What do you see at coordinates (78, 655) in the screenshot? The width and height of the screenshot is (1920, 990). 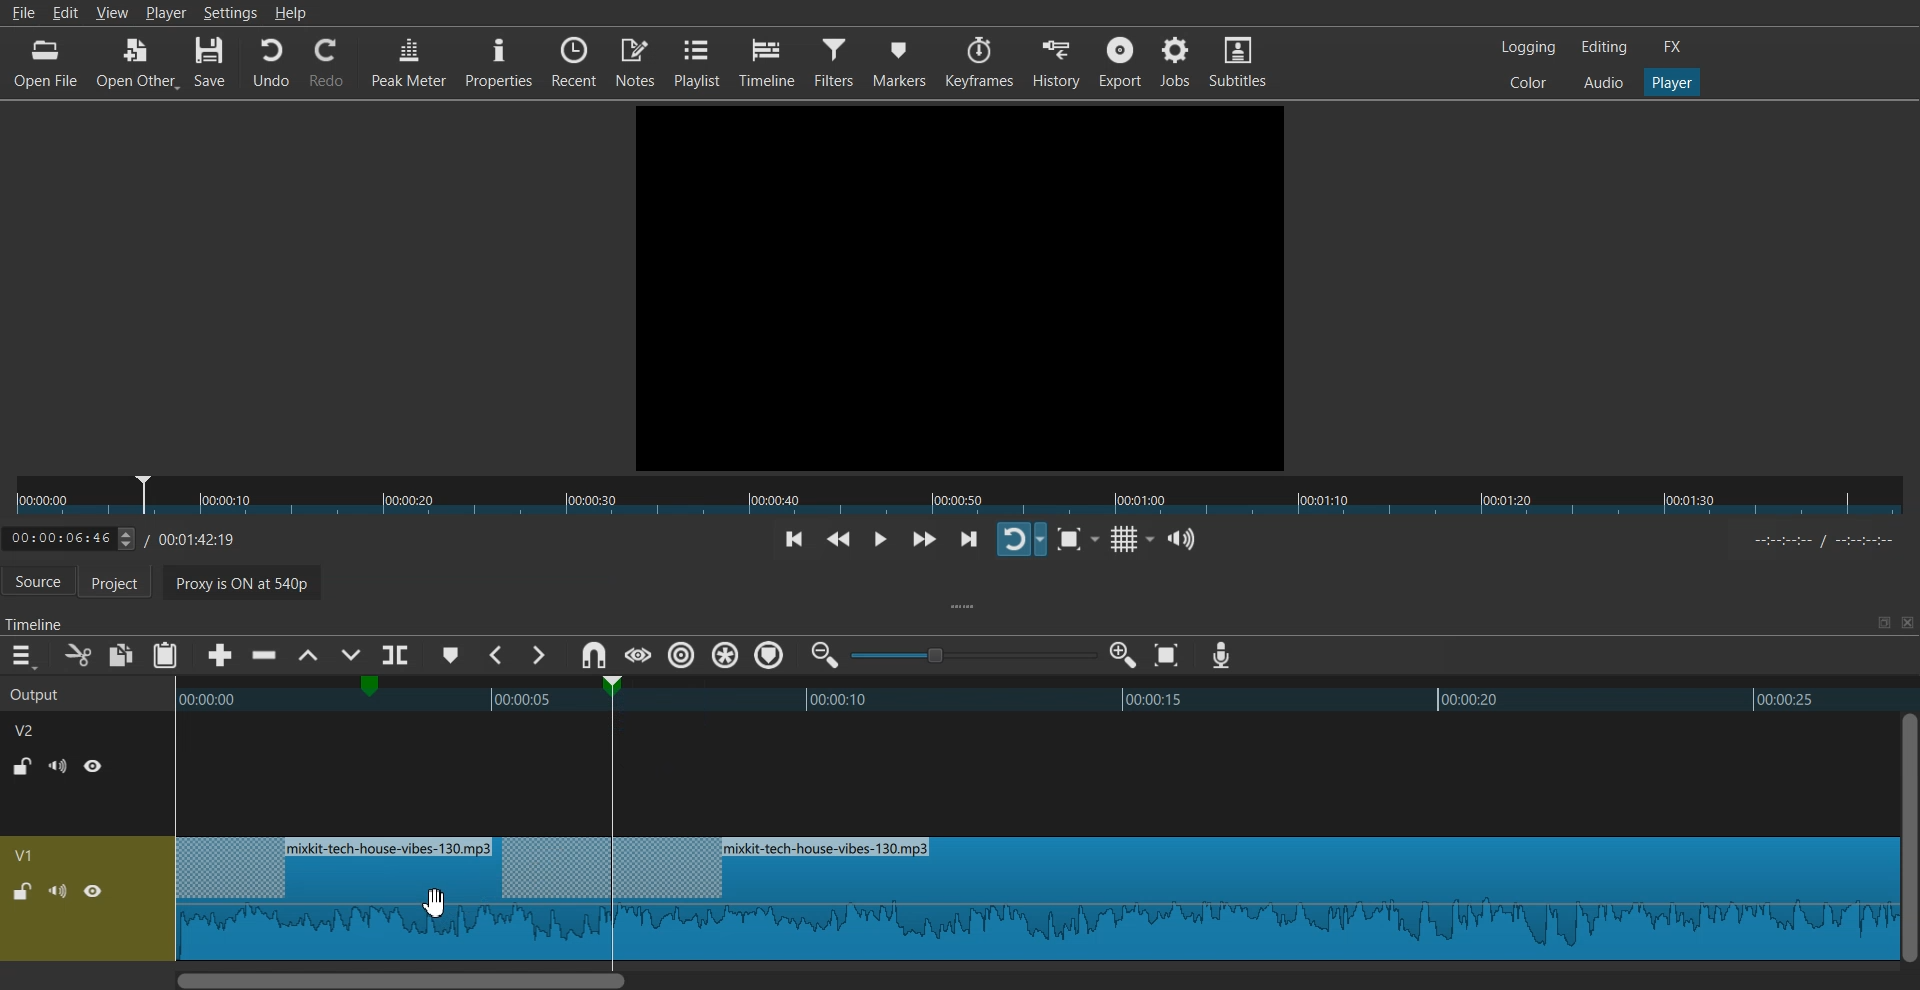 I see `Cut` at bounding box center [78, 655].